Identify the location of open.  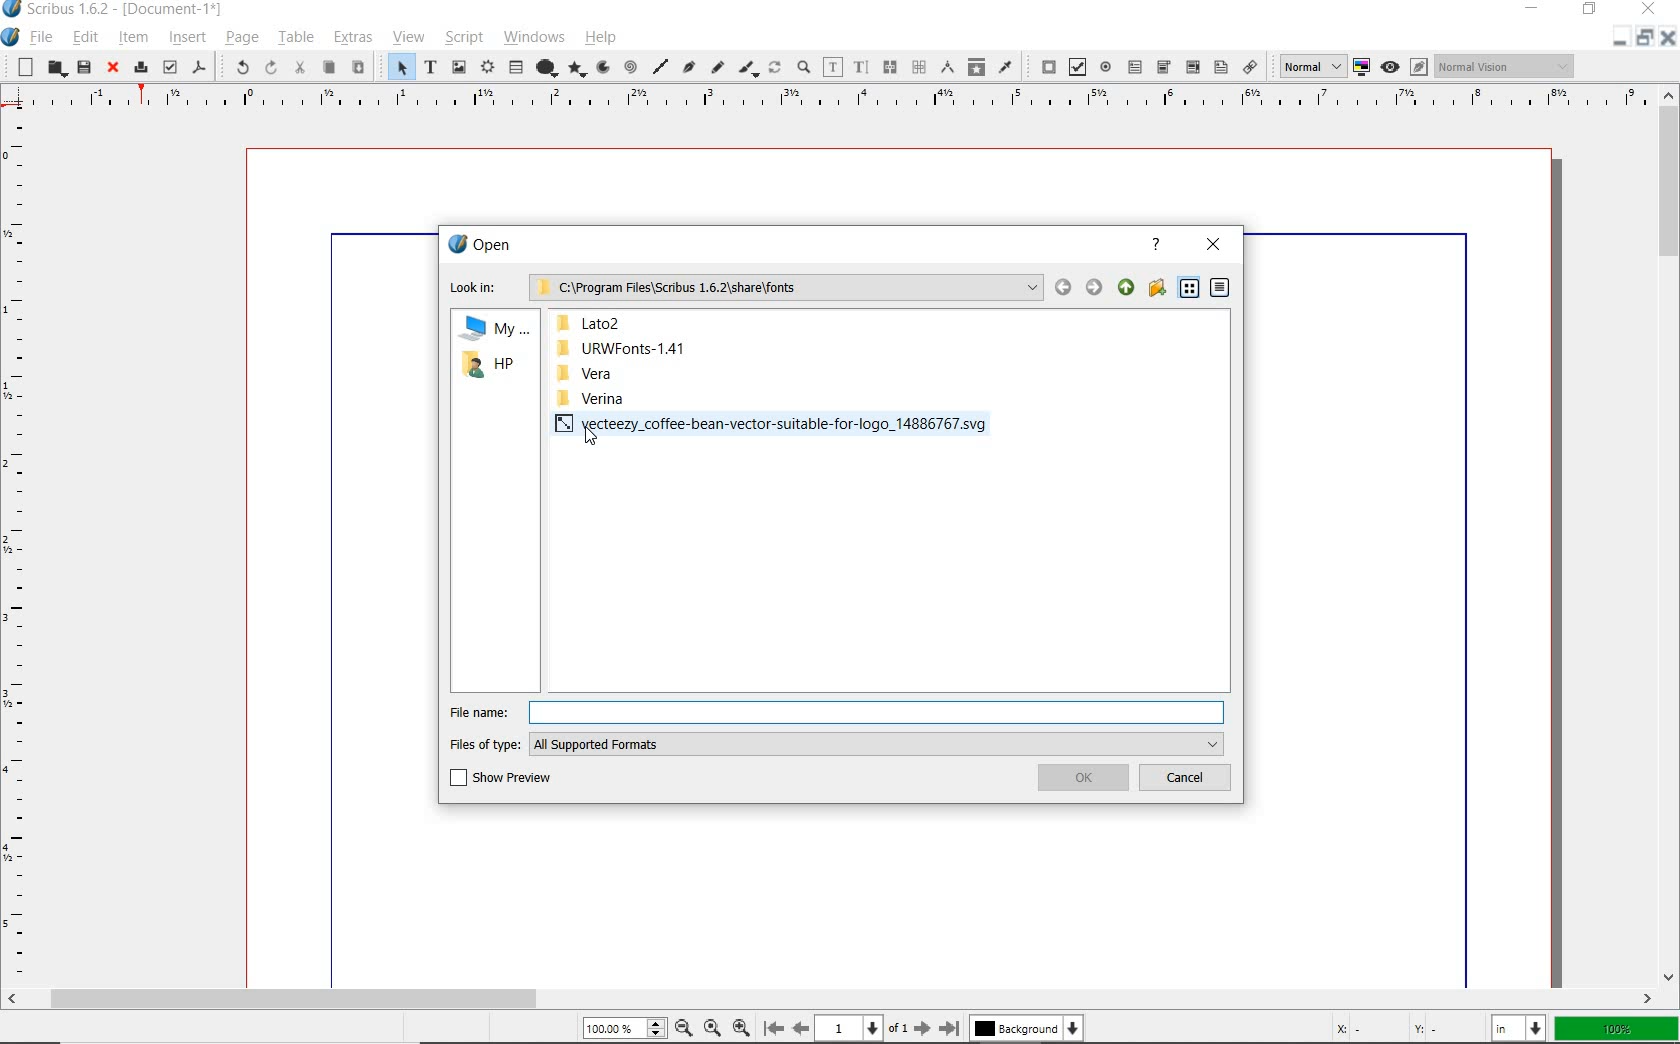
(55, 67).